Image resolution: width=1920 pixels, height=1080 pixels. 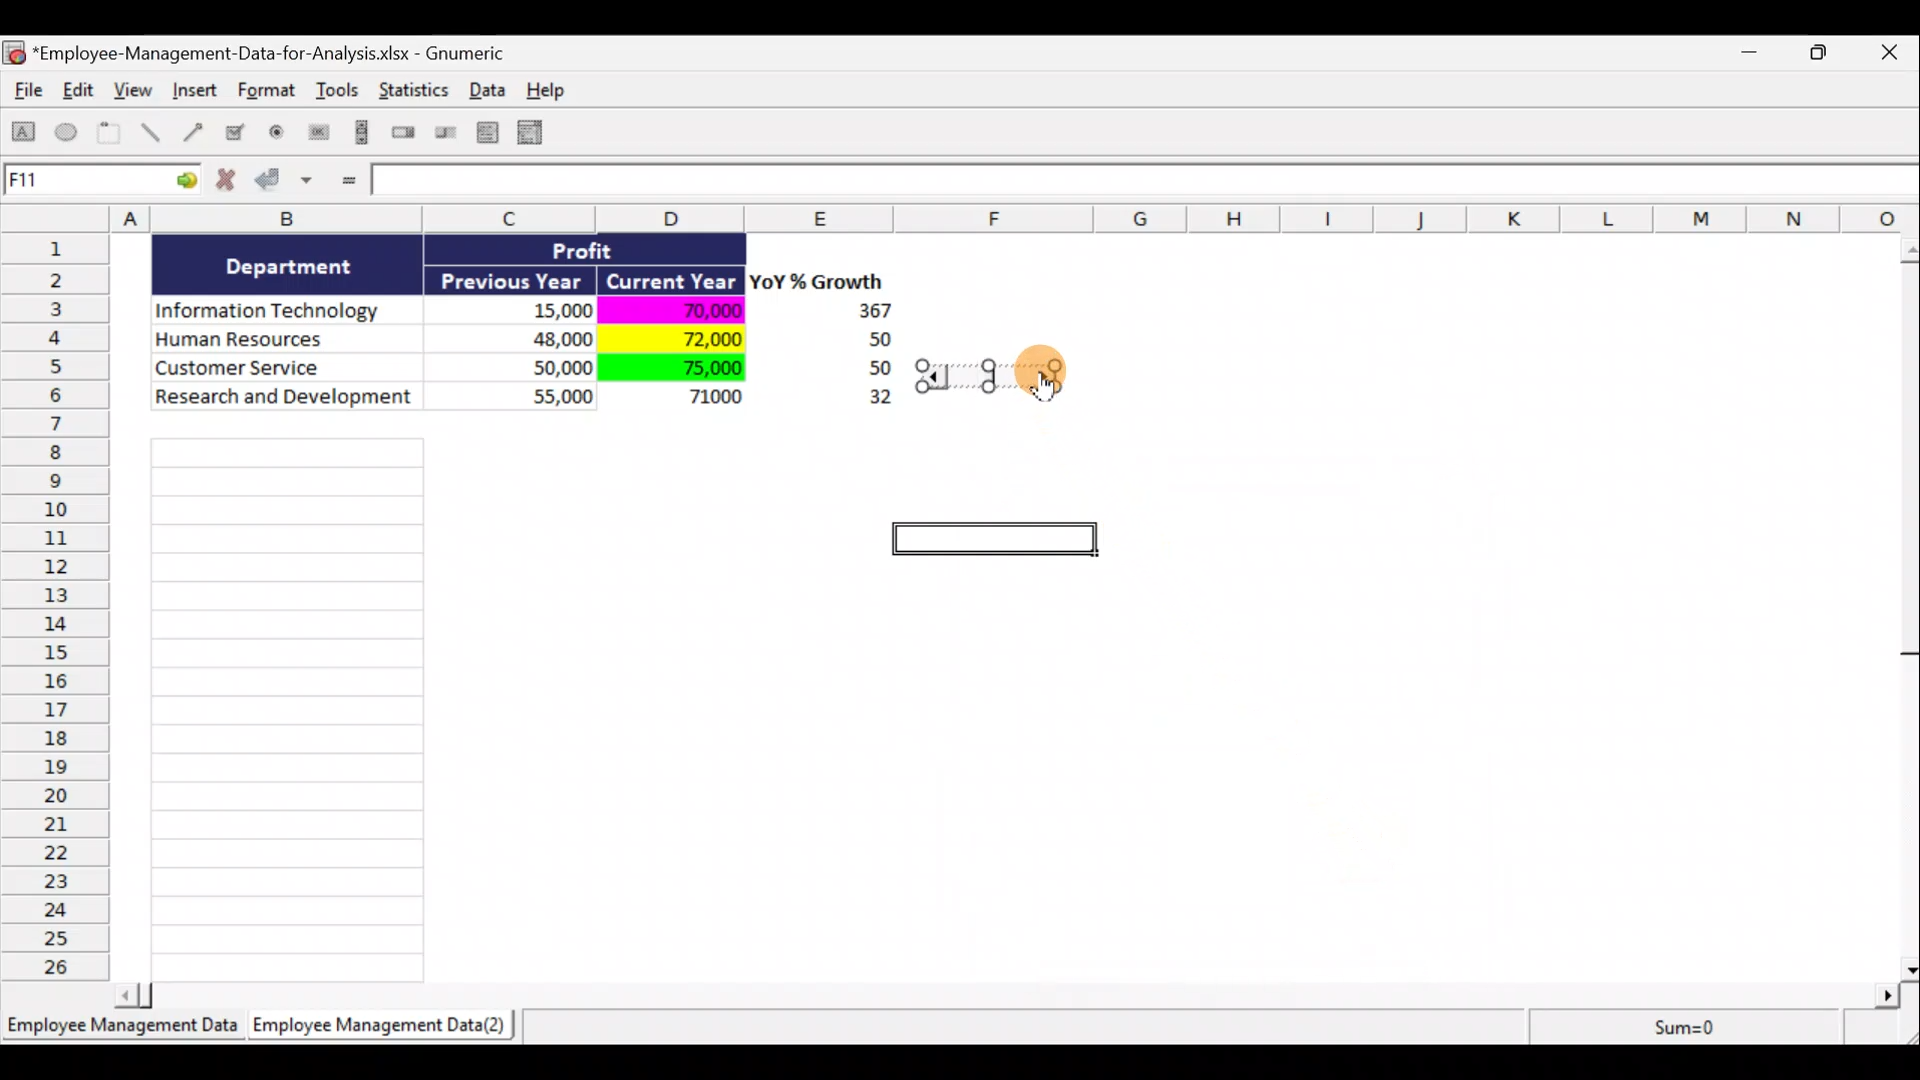 I want to click on Create a checkbox, so click(x=236, y=132).